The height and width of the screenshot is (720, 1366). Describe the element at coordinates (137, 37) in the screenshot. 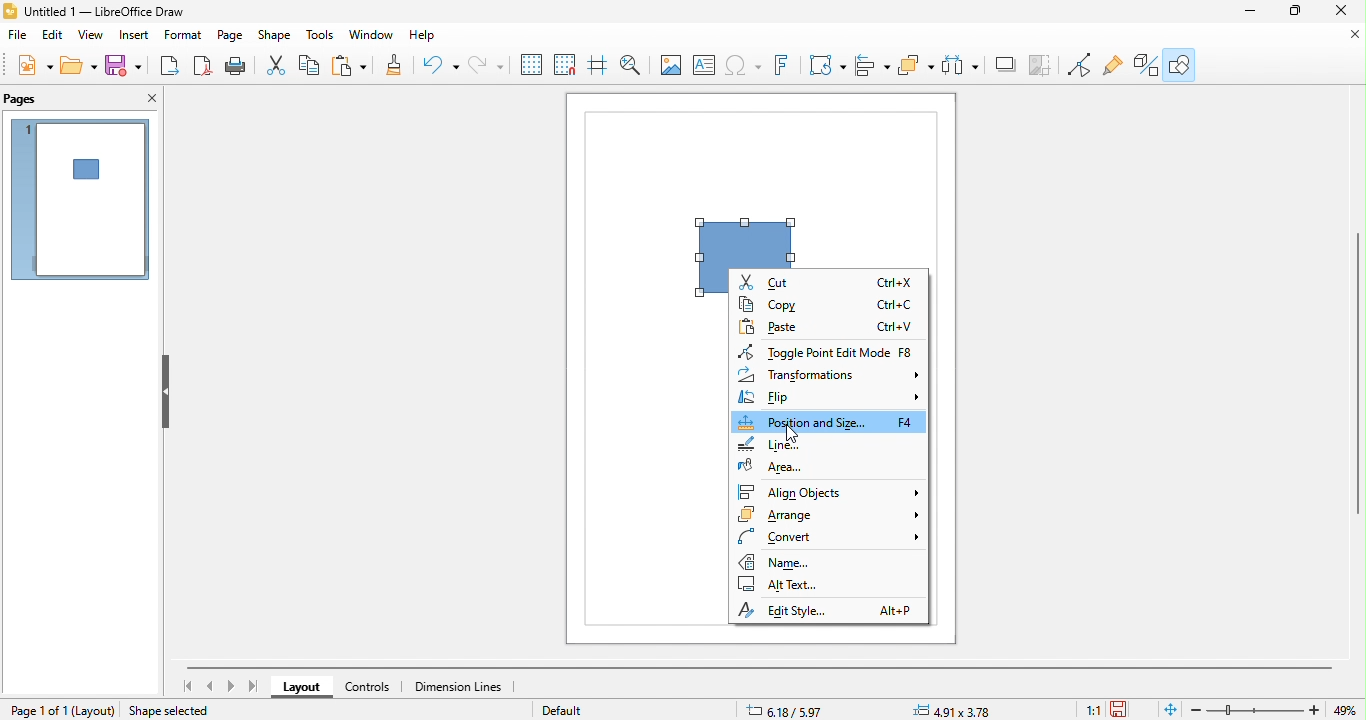

I see `insert` at that location.